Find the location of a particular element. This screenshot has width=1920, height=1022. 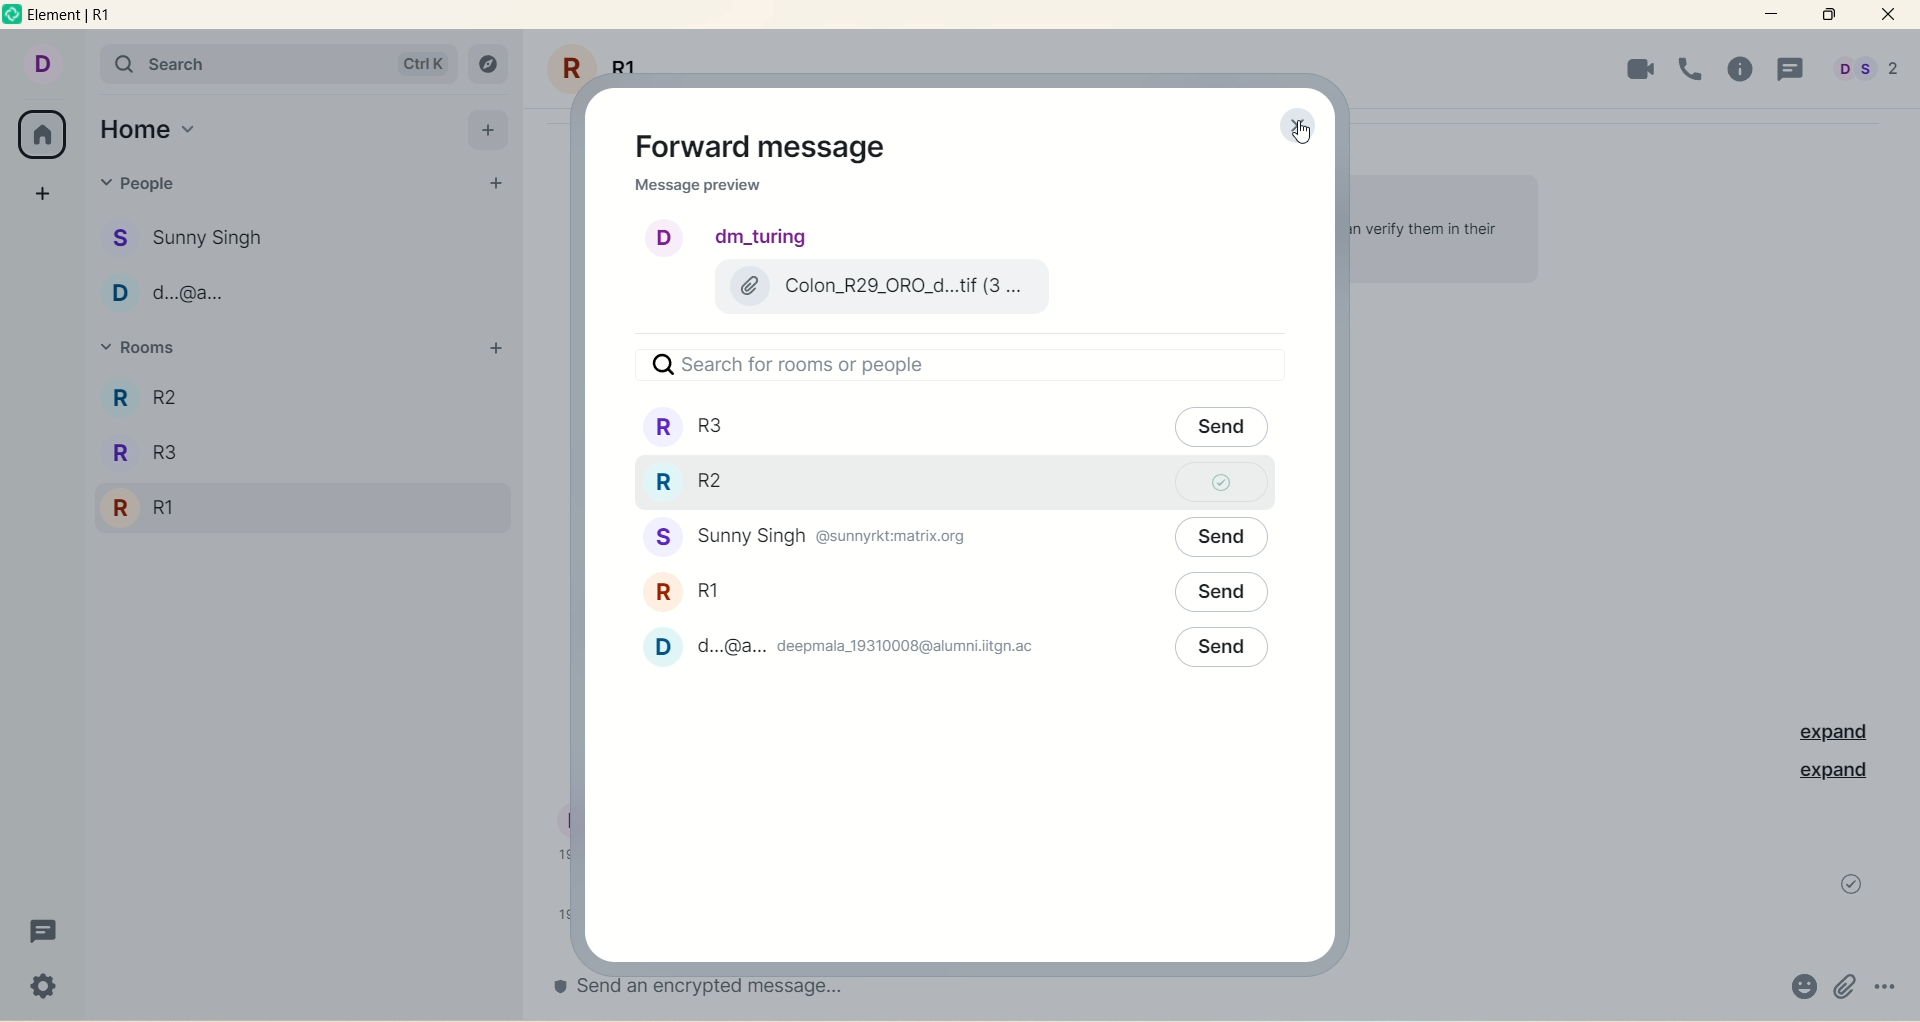

close is located at coordinates (1292, 126).